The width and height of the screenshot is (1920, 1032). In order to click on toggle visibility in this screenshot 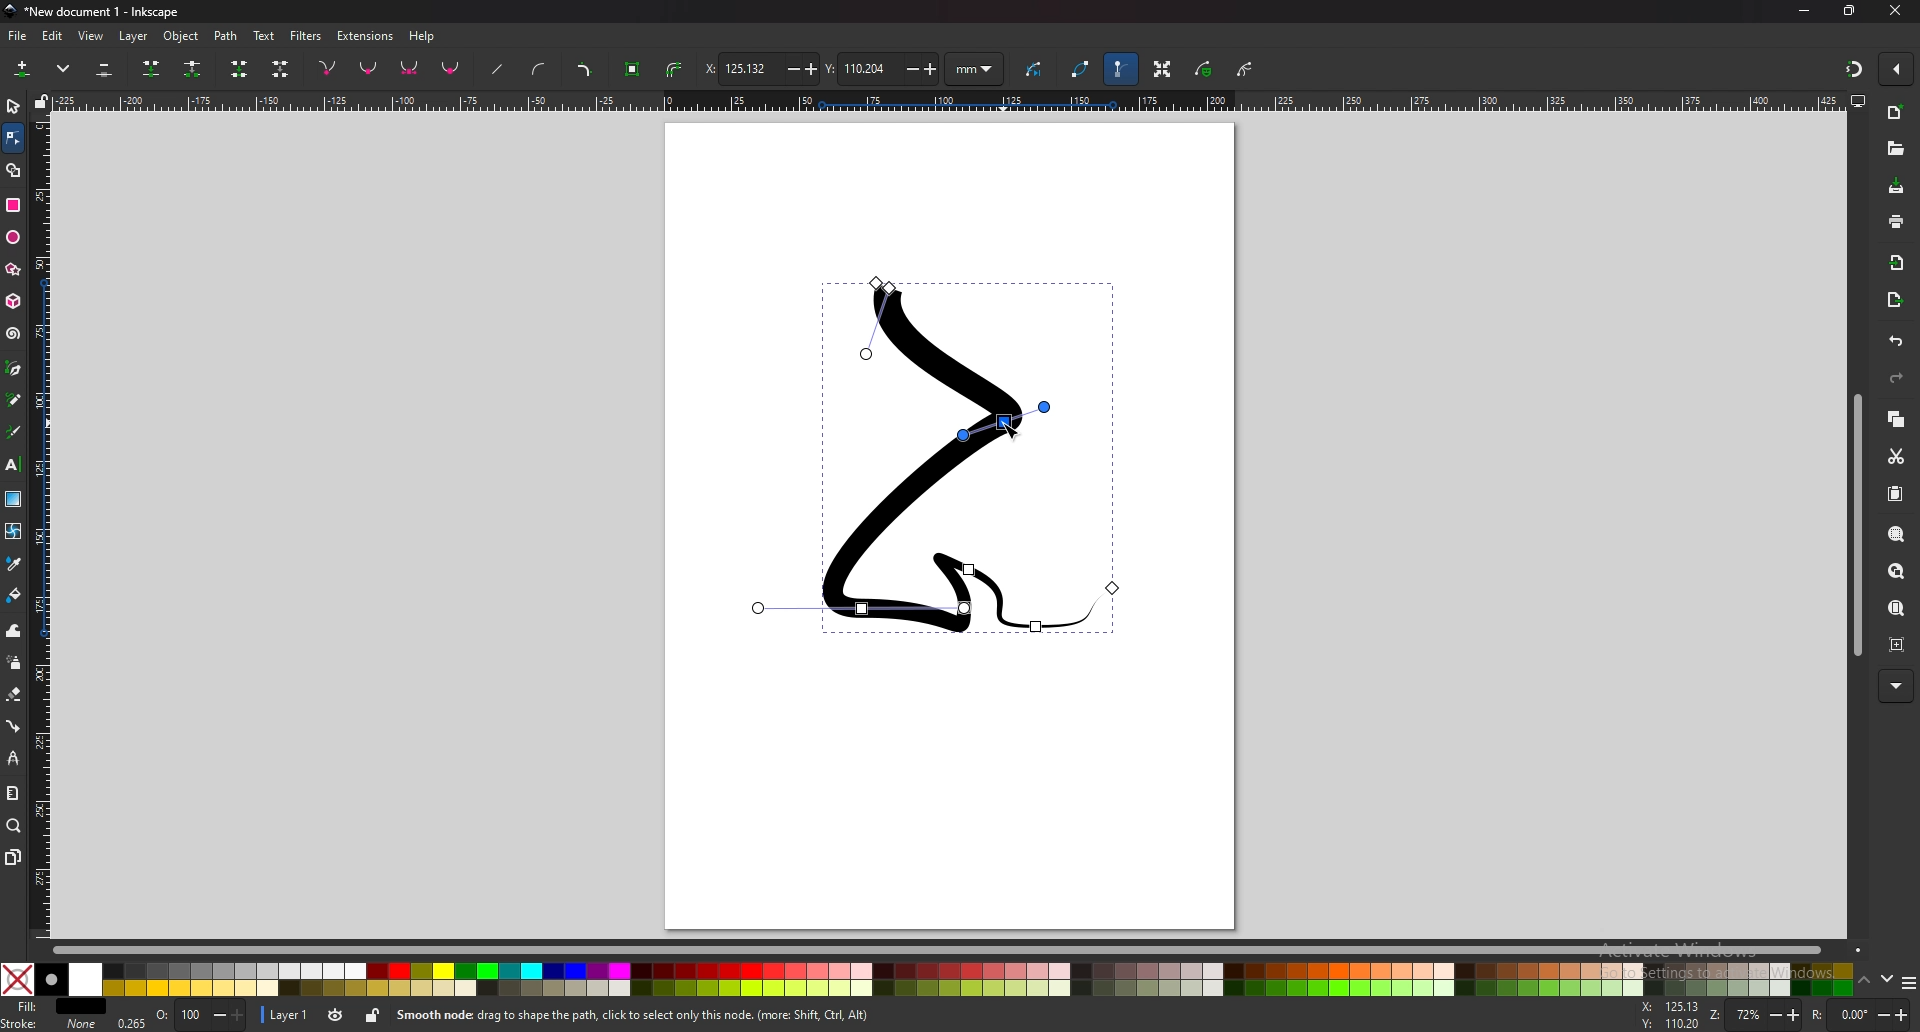, I will do `click(334, 1015)`.